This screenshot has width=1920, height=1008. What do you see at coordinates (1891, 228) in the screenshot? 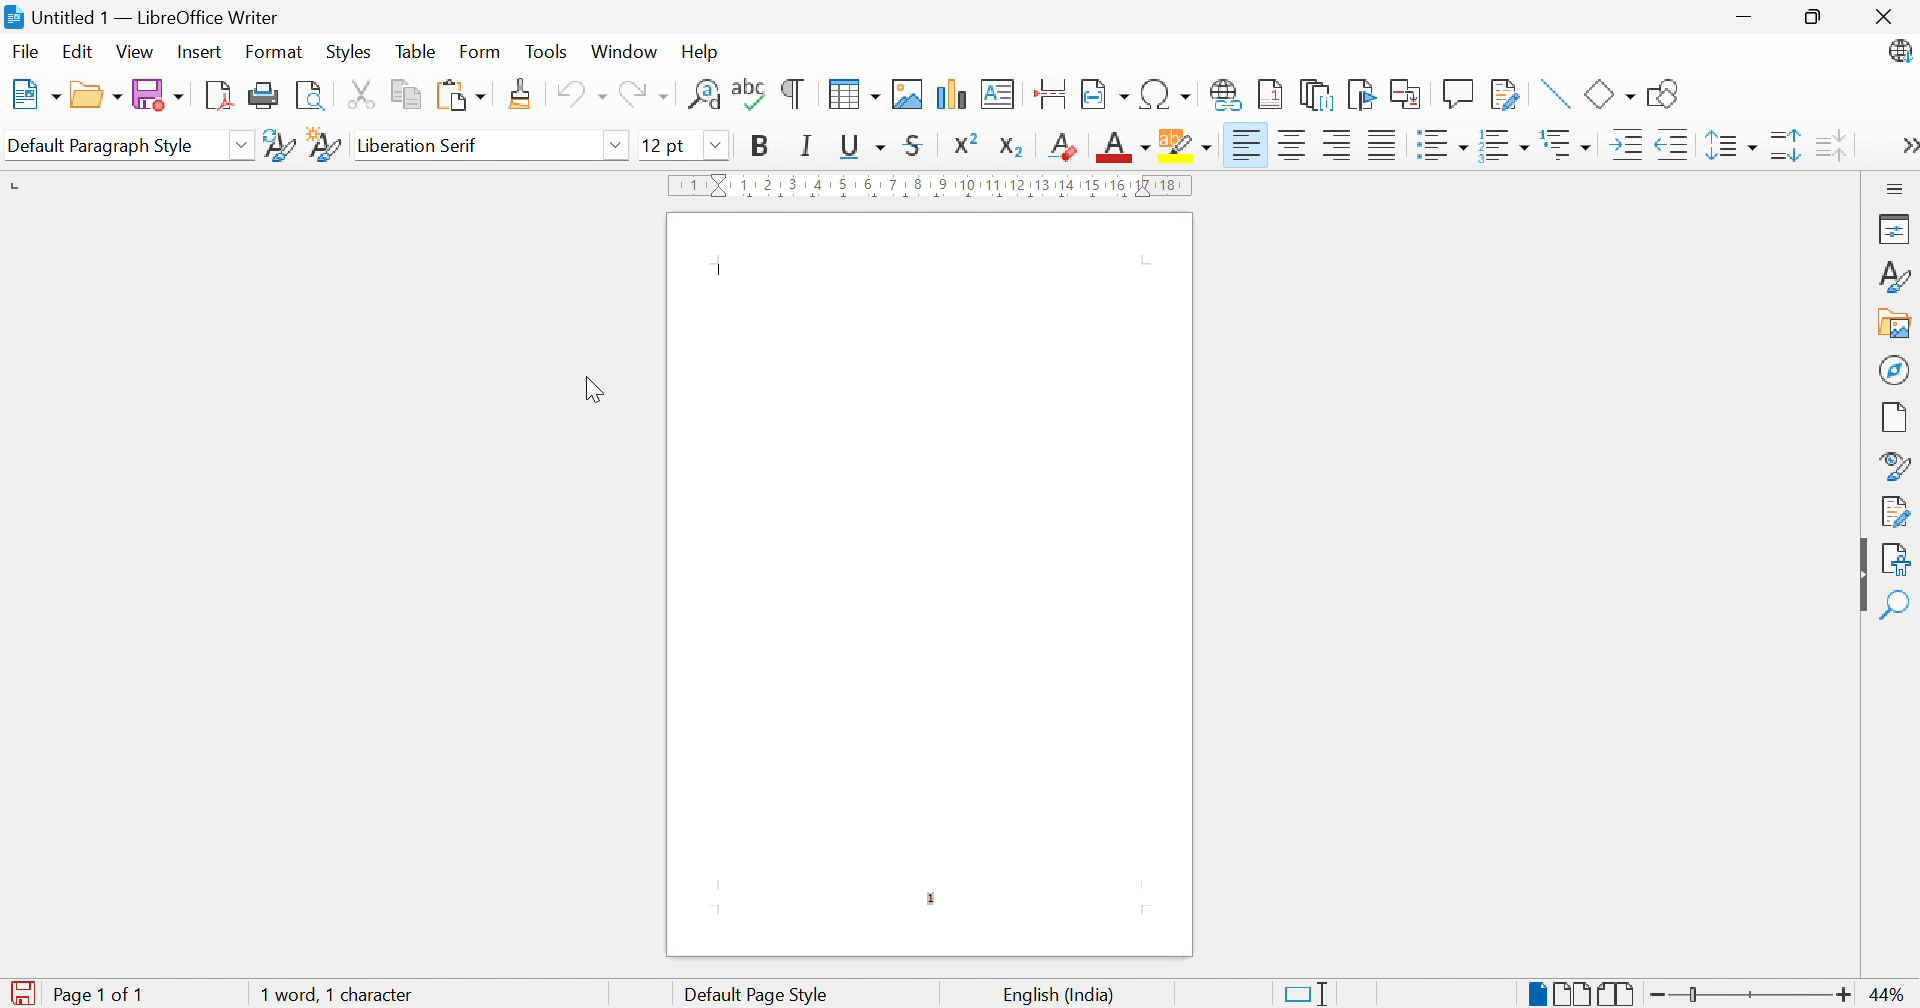
I see `Properties` at bounding box center [1891, 228].